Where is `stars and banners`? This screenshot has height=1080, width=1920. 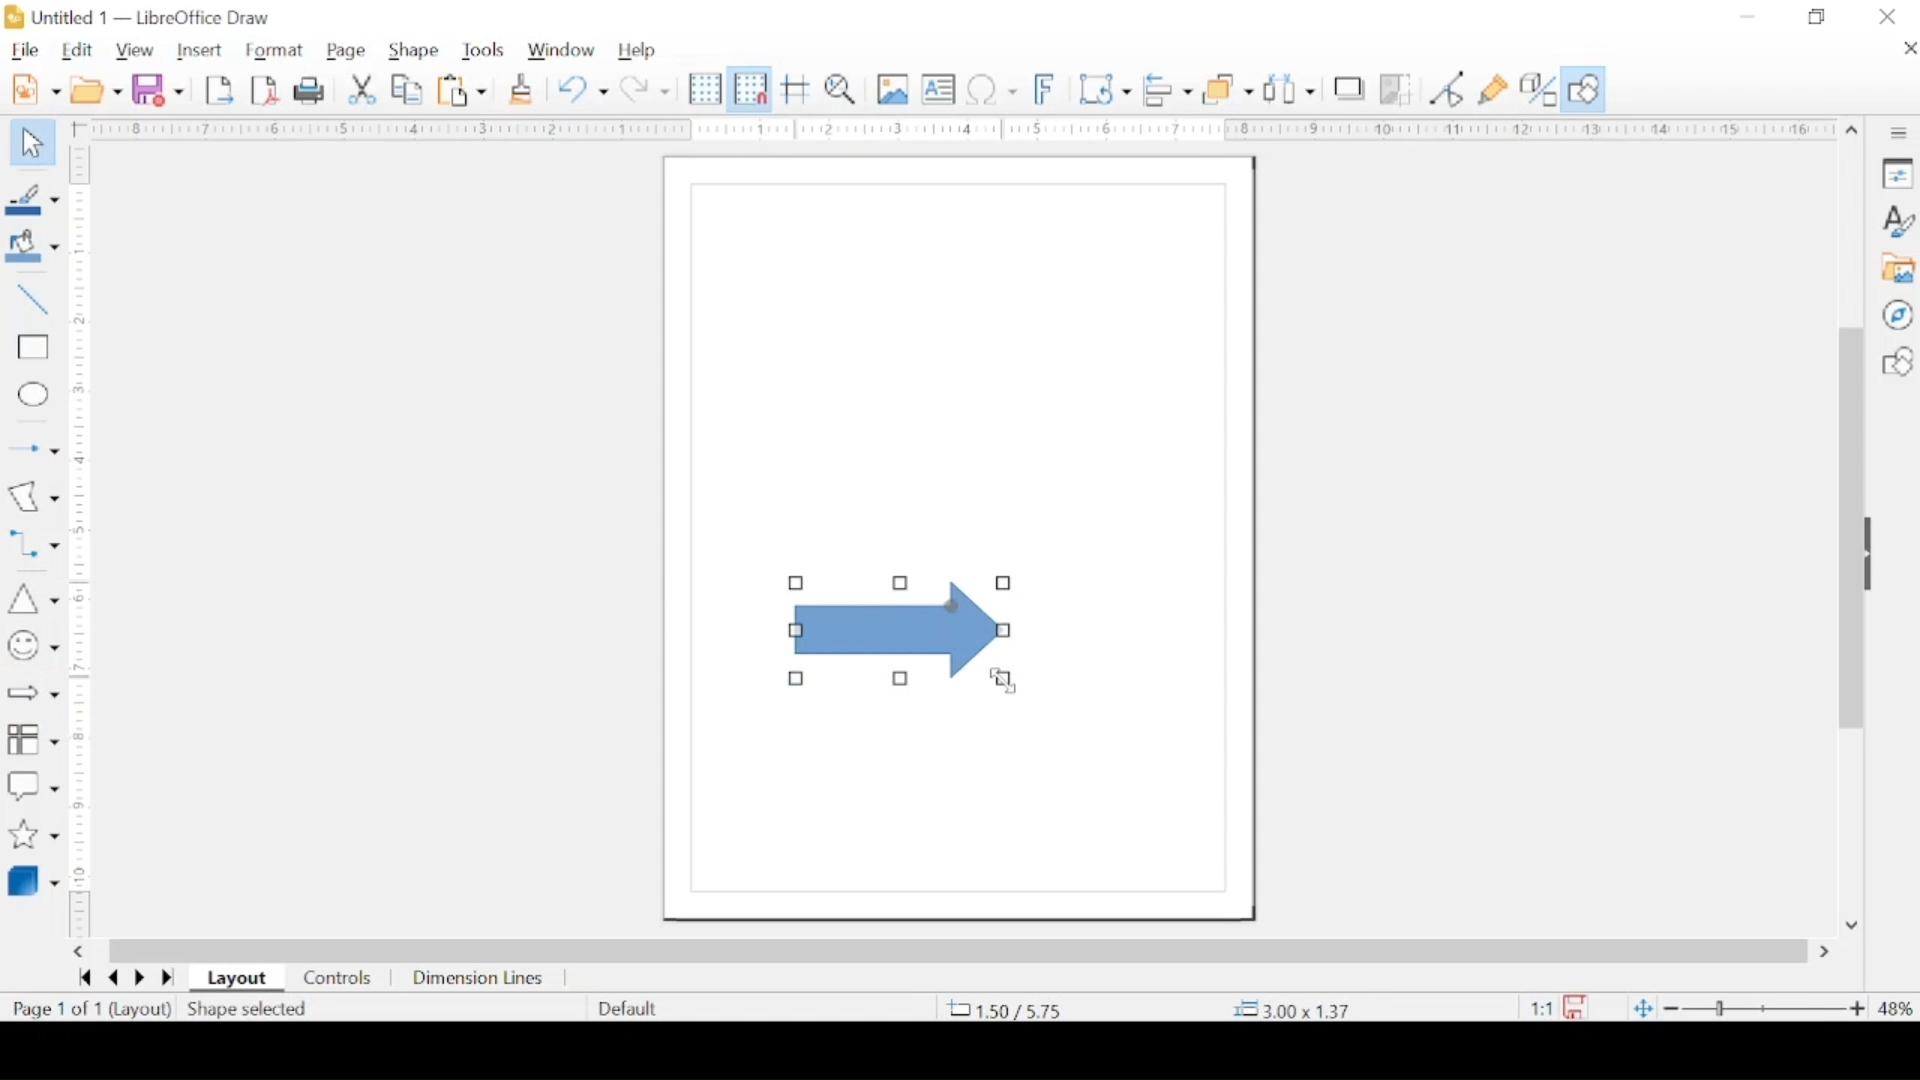
stars and banners is located at coordinates (33, 836).